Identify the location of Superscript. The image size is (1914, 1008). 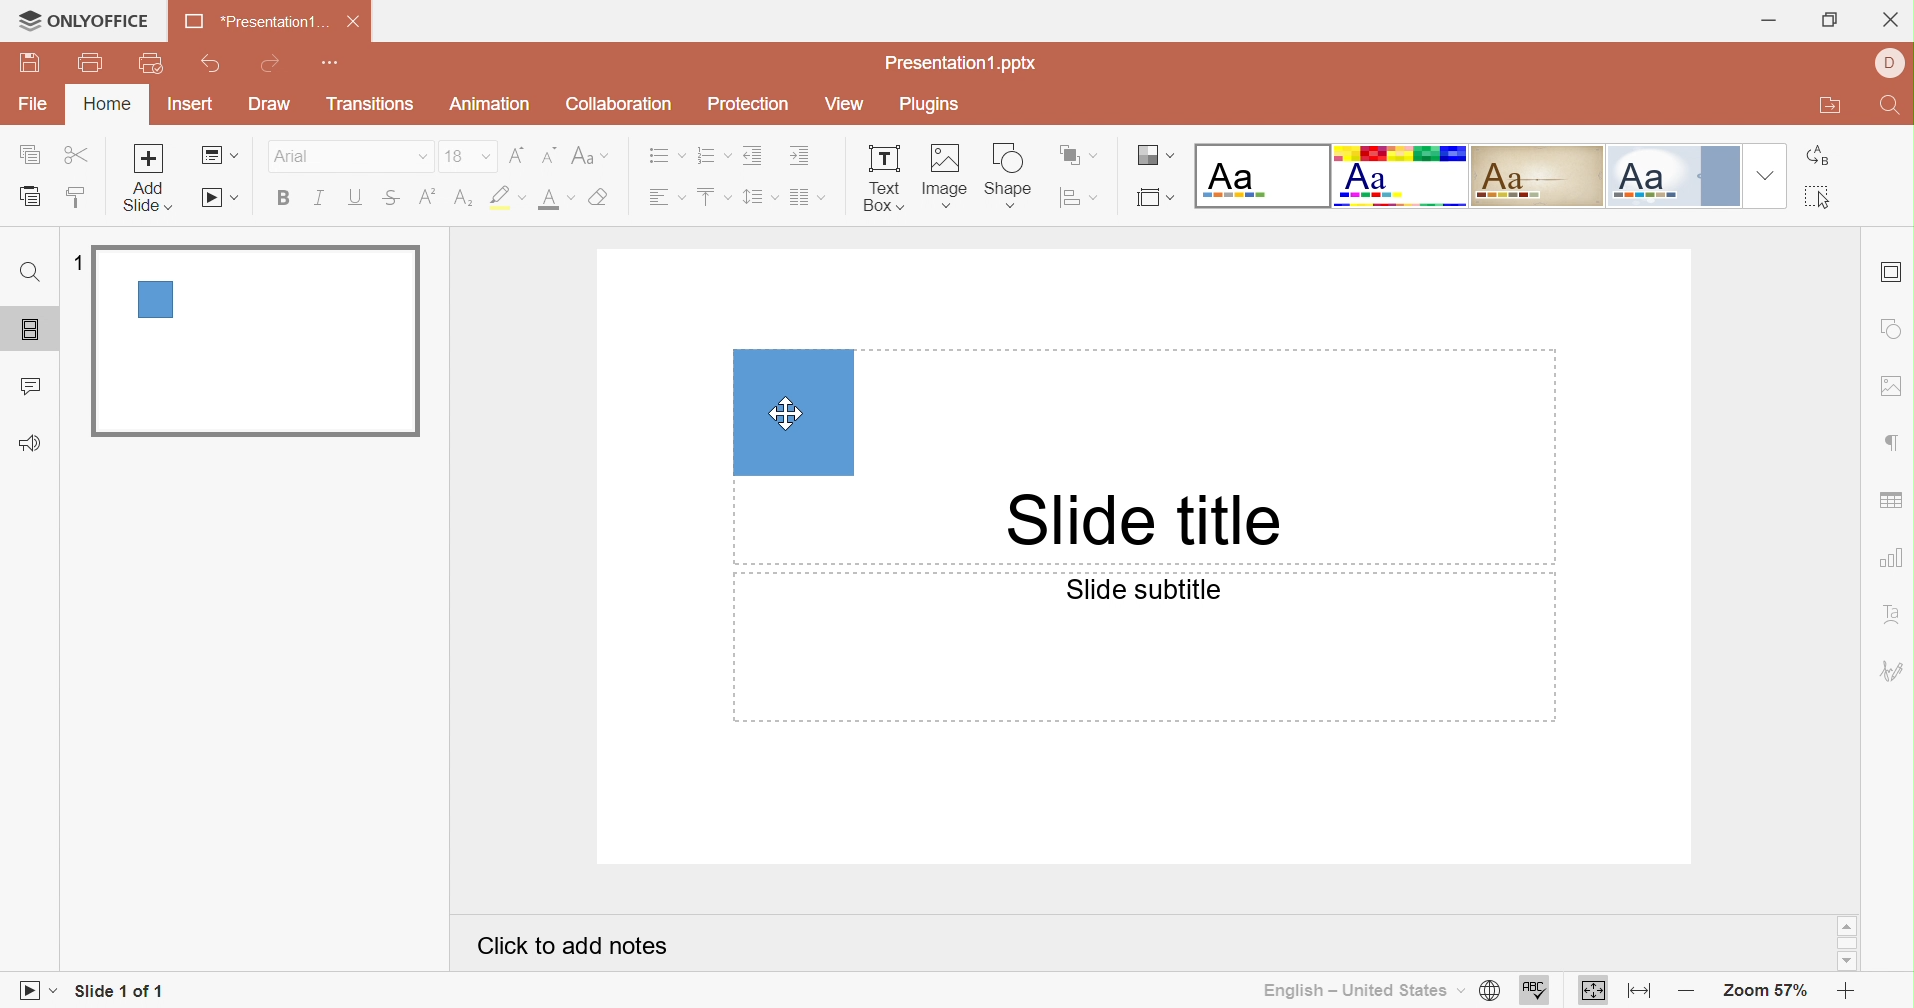
(425, 203).